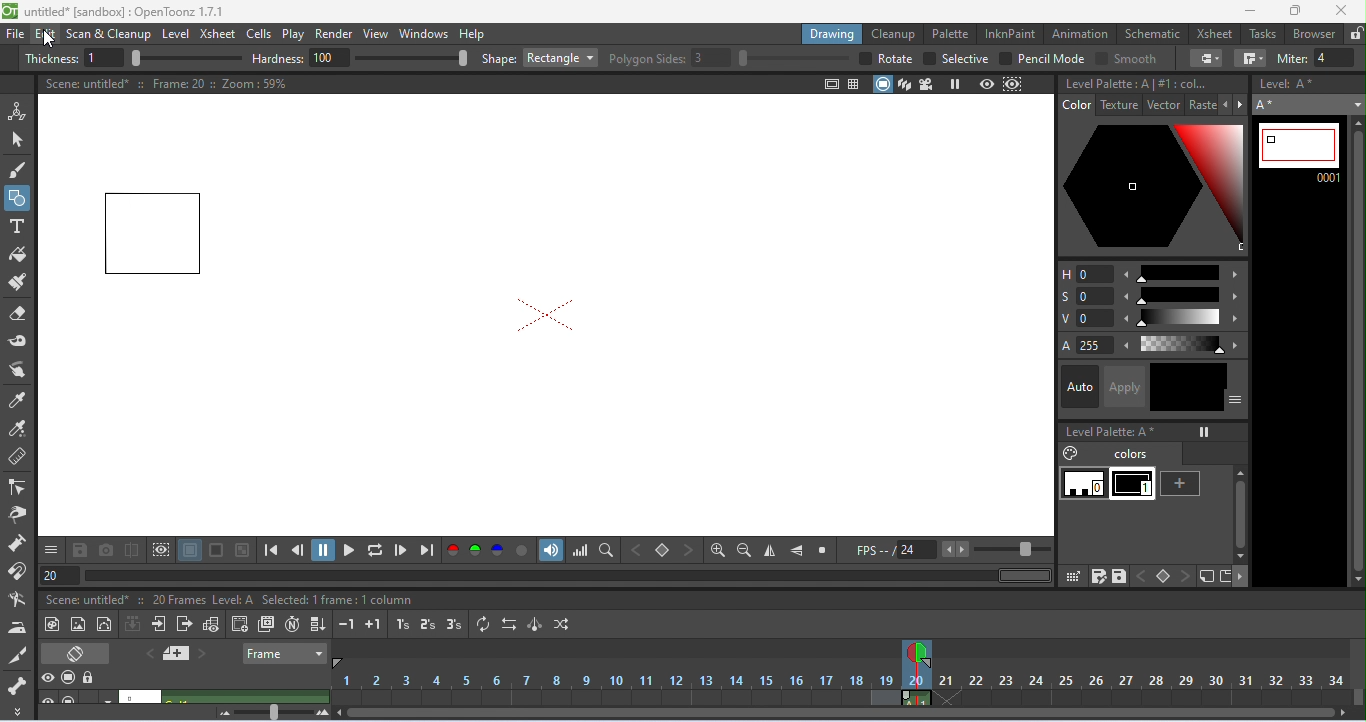 The image size is (1366, 722). What do you see at coordinates (217, 34) in the screenshot?
I see `xsheet` at bounding box center [217, 34].